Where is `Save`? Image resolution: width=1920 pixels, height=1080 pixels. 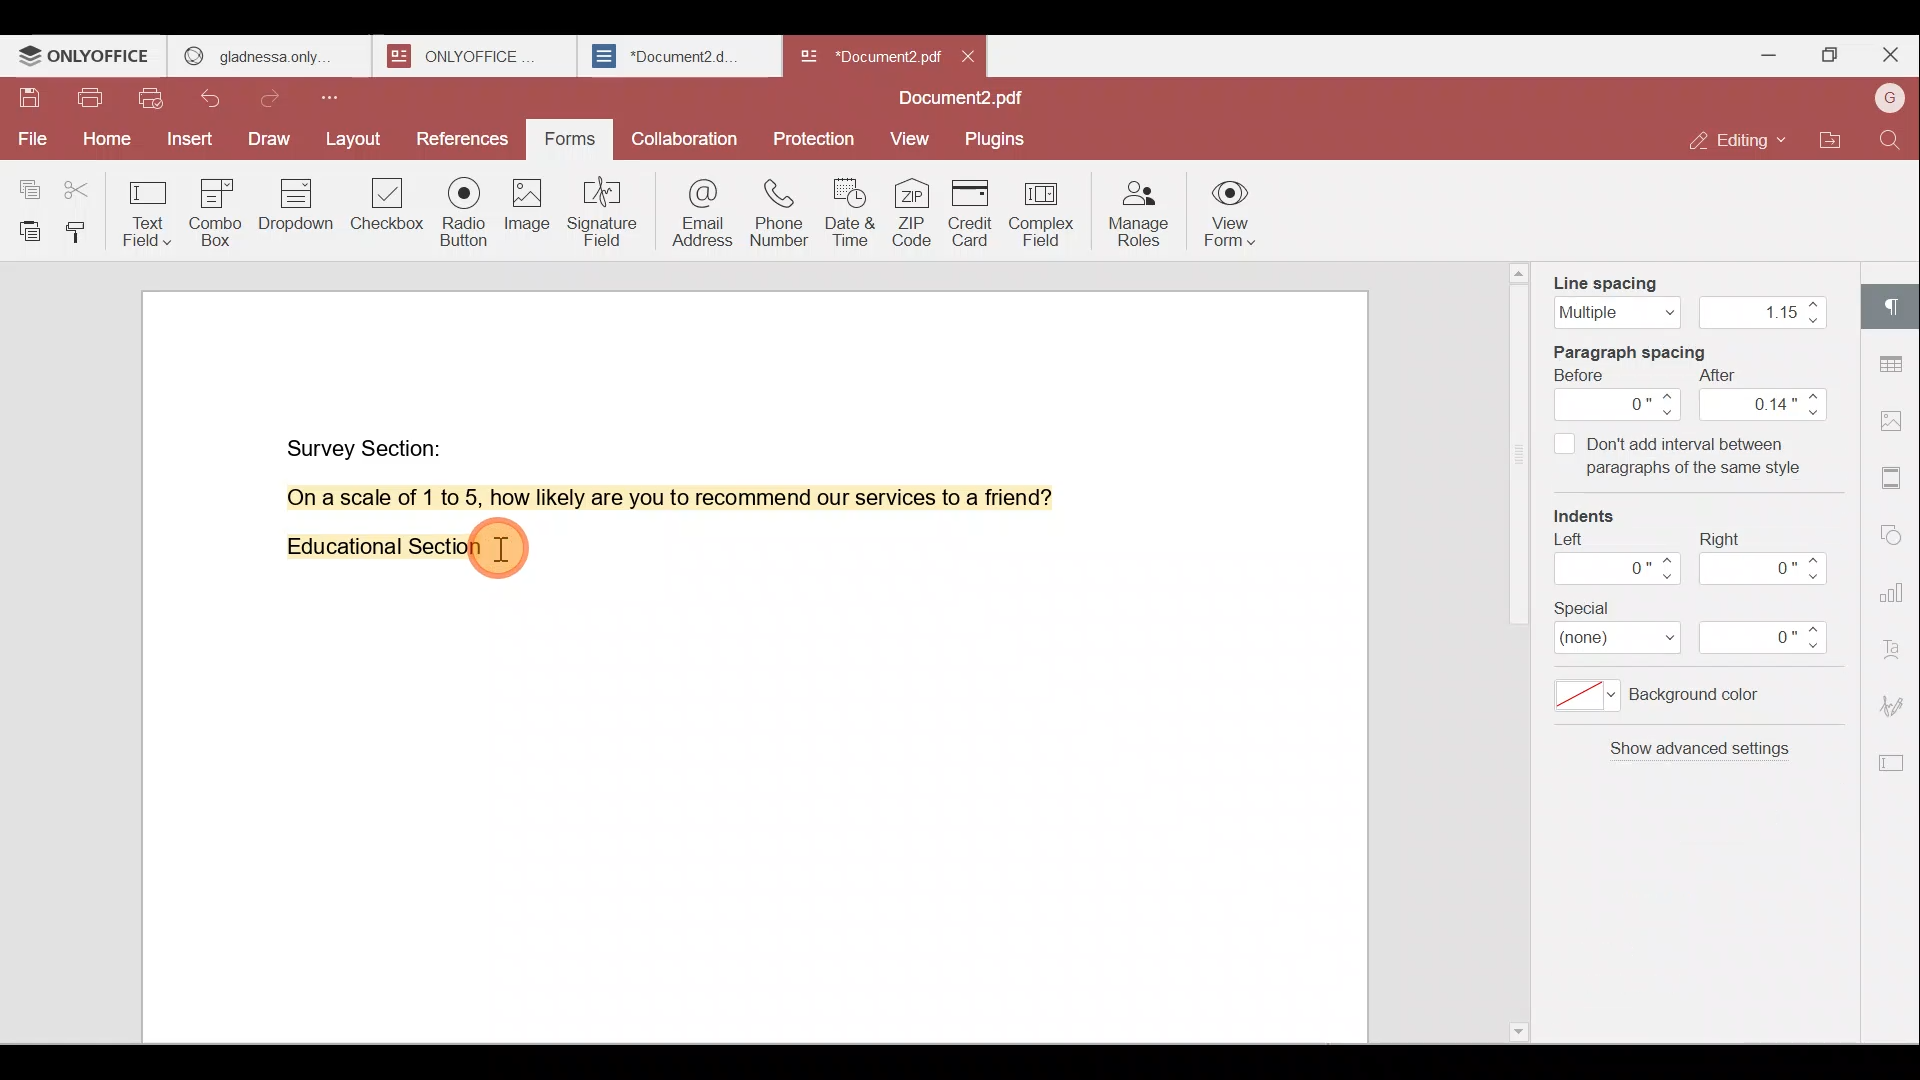 Save is located at coordinates (29, 103).